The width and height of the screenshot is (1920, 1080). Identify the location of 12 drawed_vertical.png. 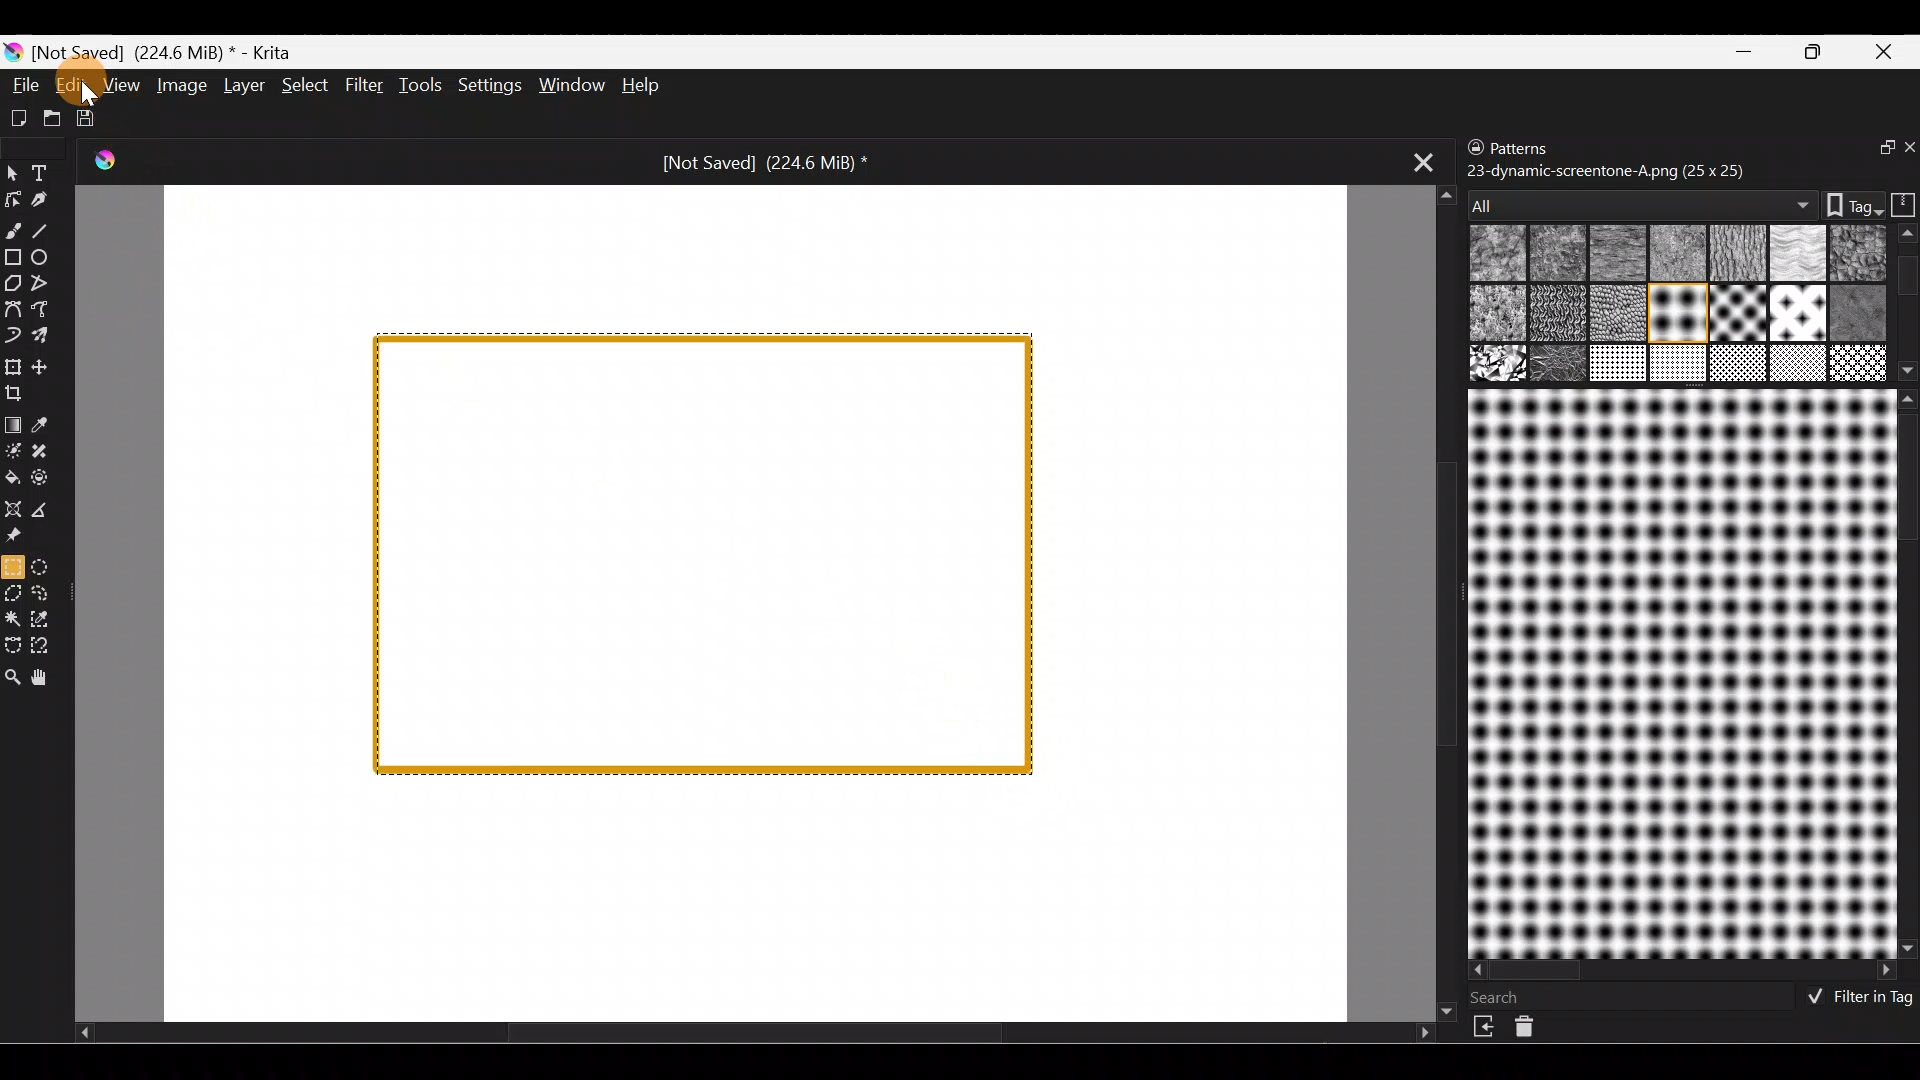
(1796, 312).